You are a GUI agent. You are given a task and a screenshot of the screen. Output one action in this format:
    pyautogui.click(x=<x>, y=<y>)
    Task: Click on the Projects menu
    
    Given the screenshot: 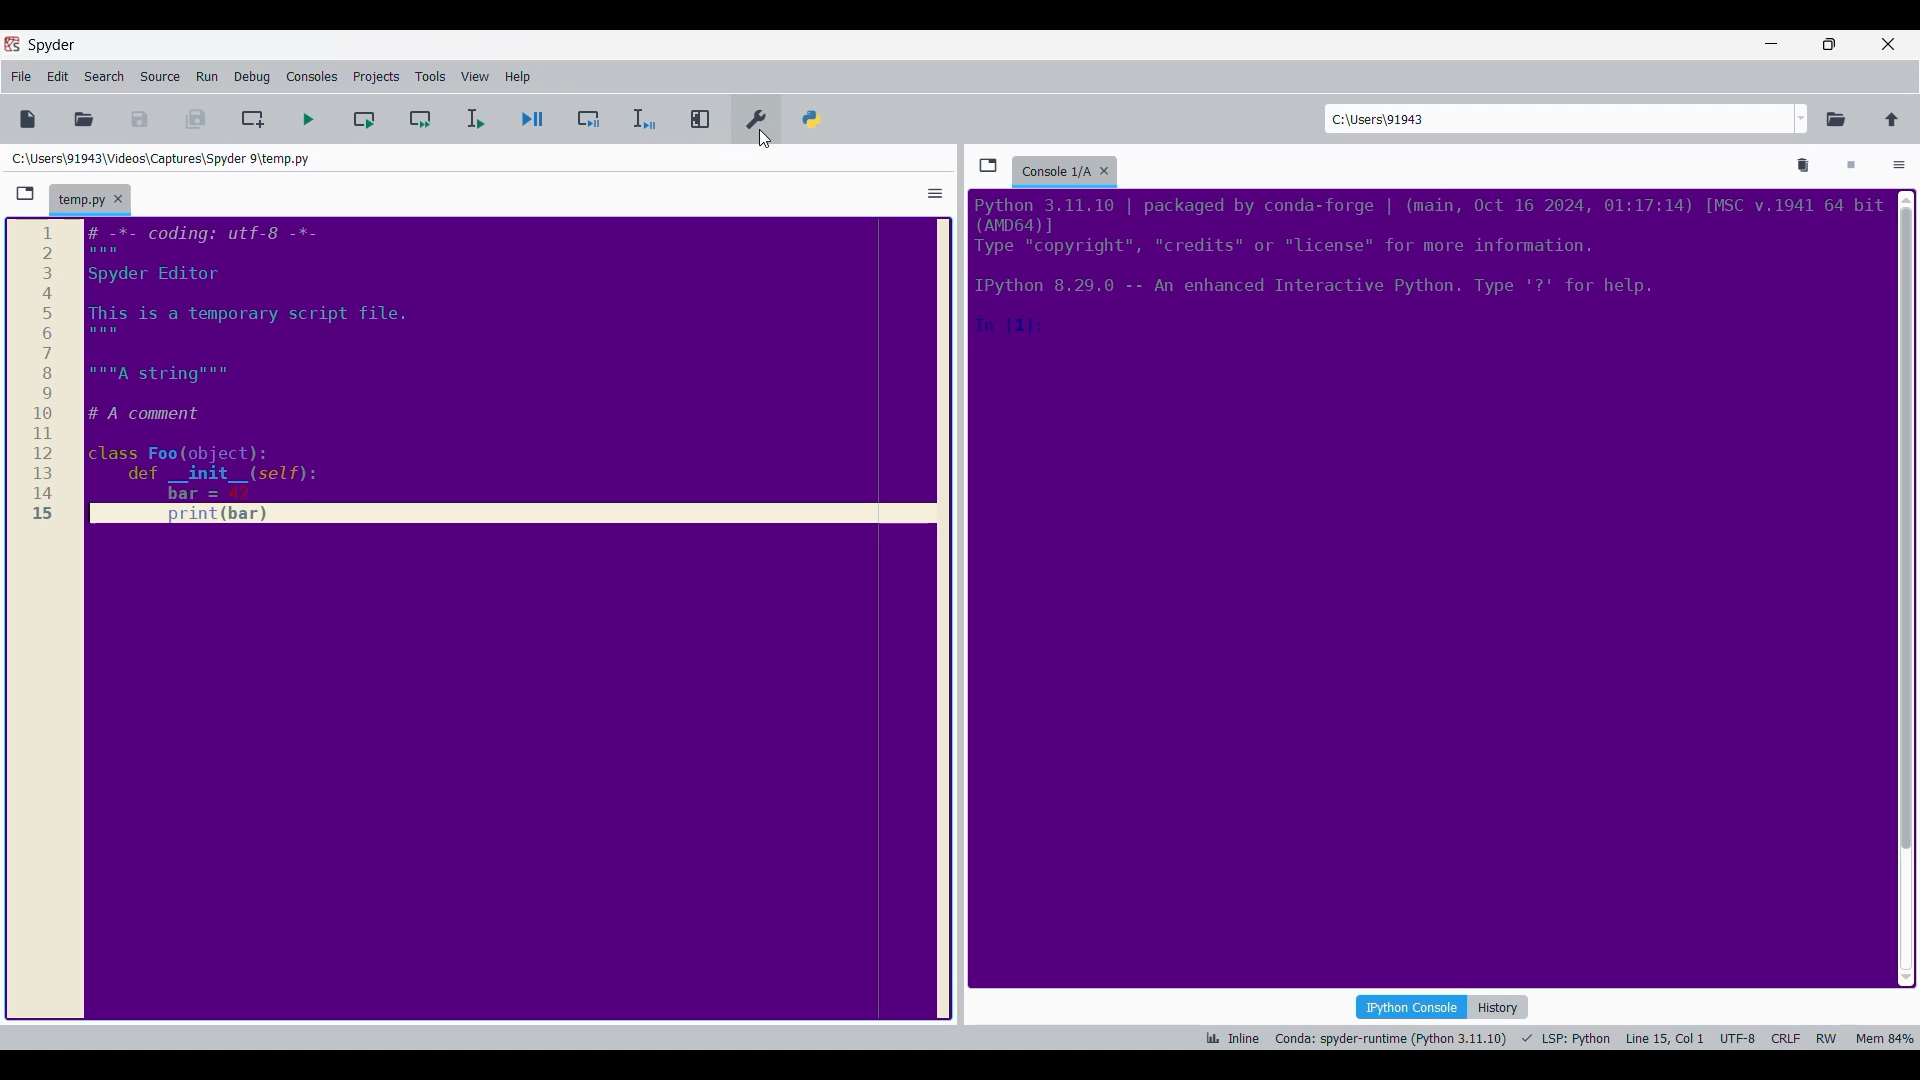 What is the action you would take?
    pyautogui.click(x=377, y=77)
    